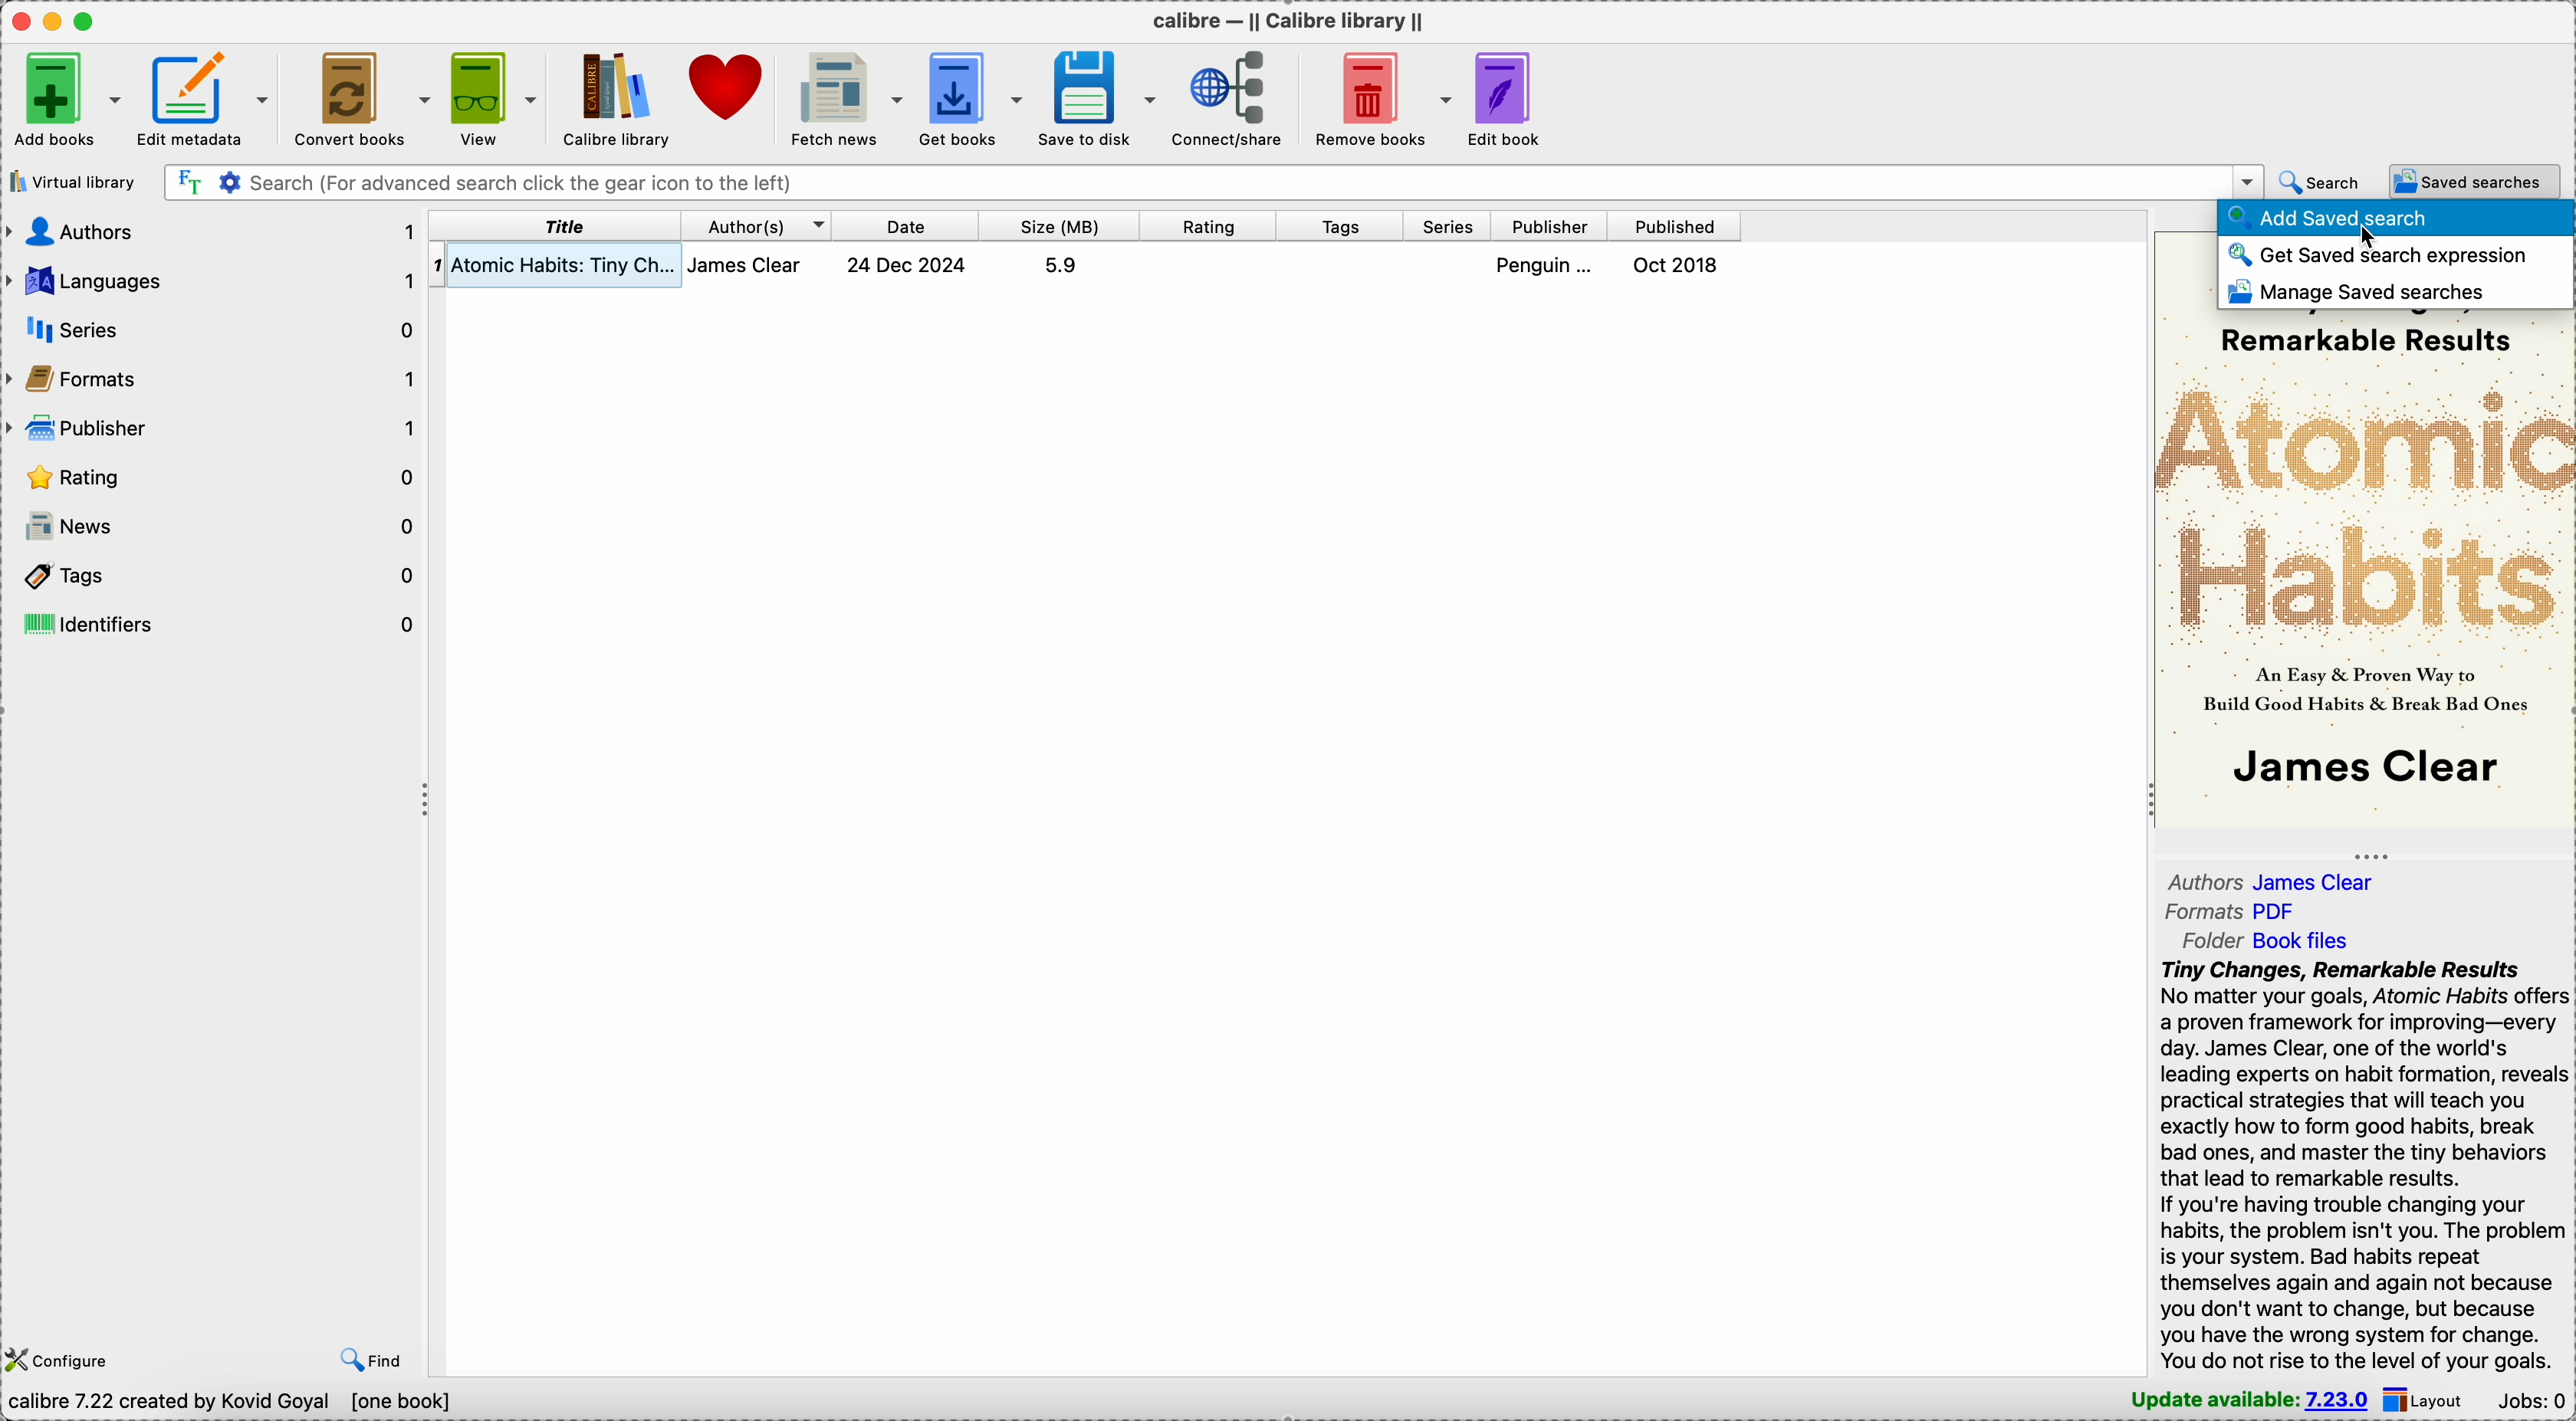 The height and width of the screenshot is (1421, 2576). Describe the element at coordinates (2282, 879) in the screenshot. I see `authors James Clear` at that location.